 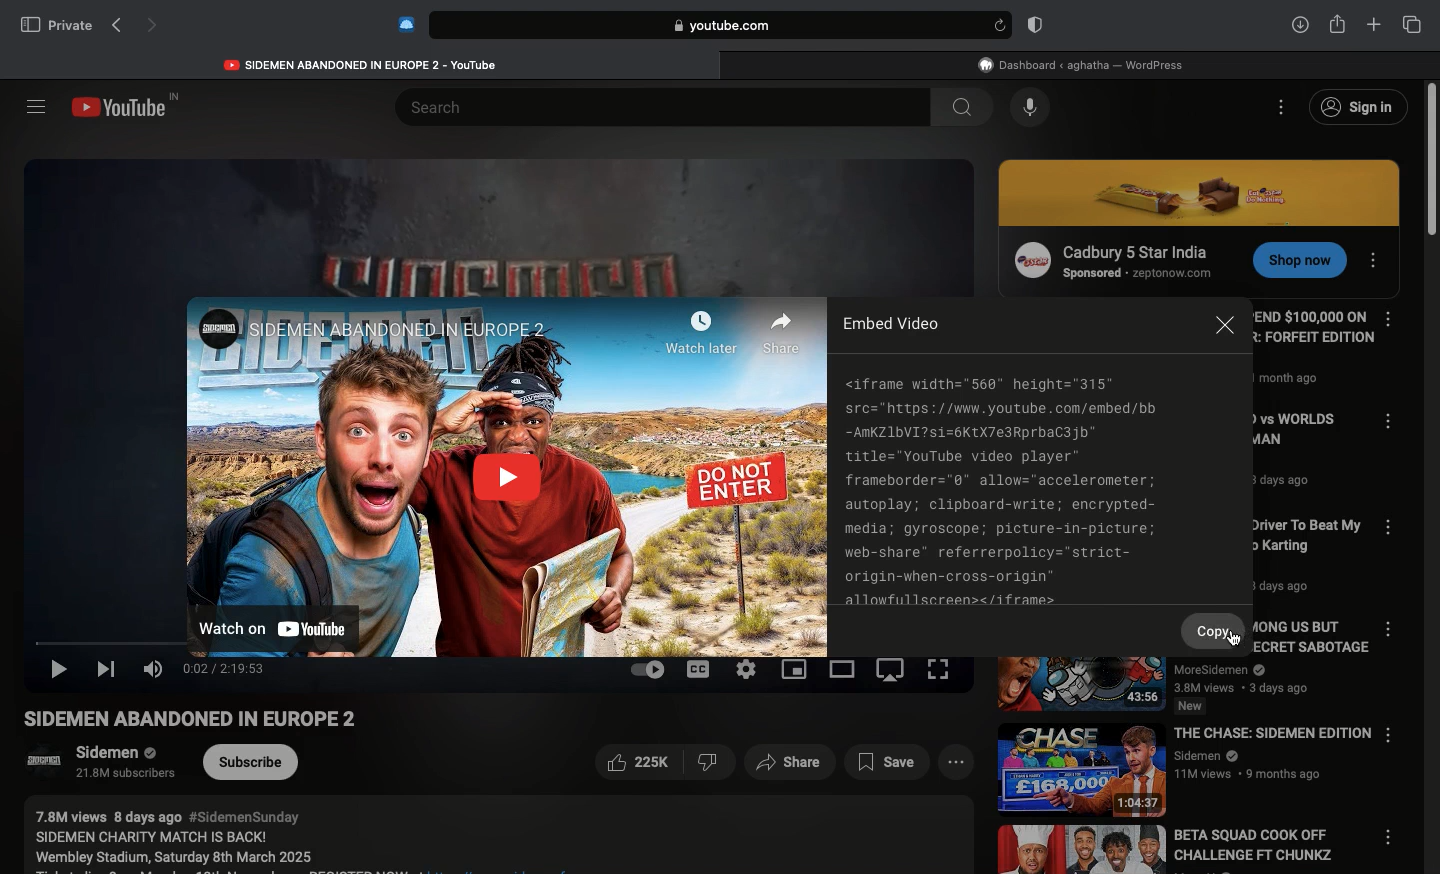 What do you see at coordinates (647, 669) in the screenshot?
I see `Auto` at bounding box center [647, 669].